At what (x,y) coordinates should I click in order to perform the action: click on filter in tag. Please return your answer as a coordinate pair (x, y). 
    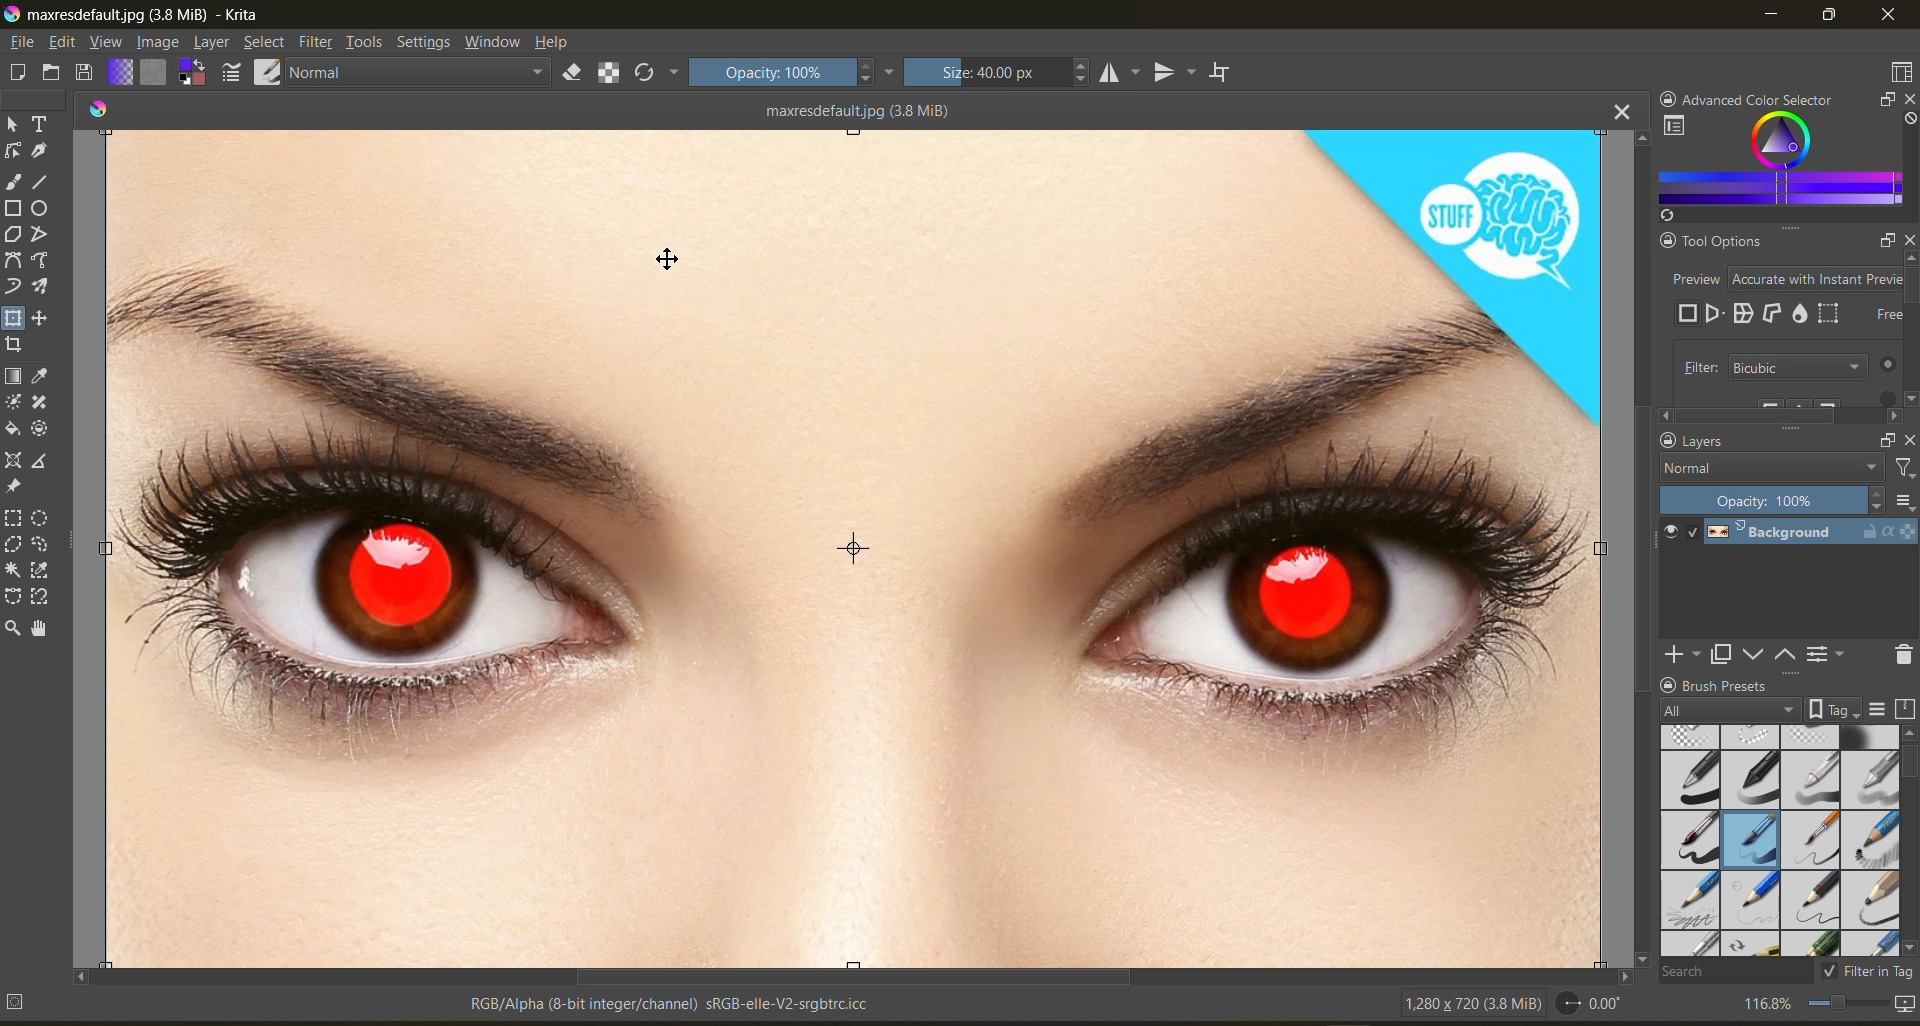
    Looking at the image, I should click on (1870, 973).